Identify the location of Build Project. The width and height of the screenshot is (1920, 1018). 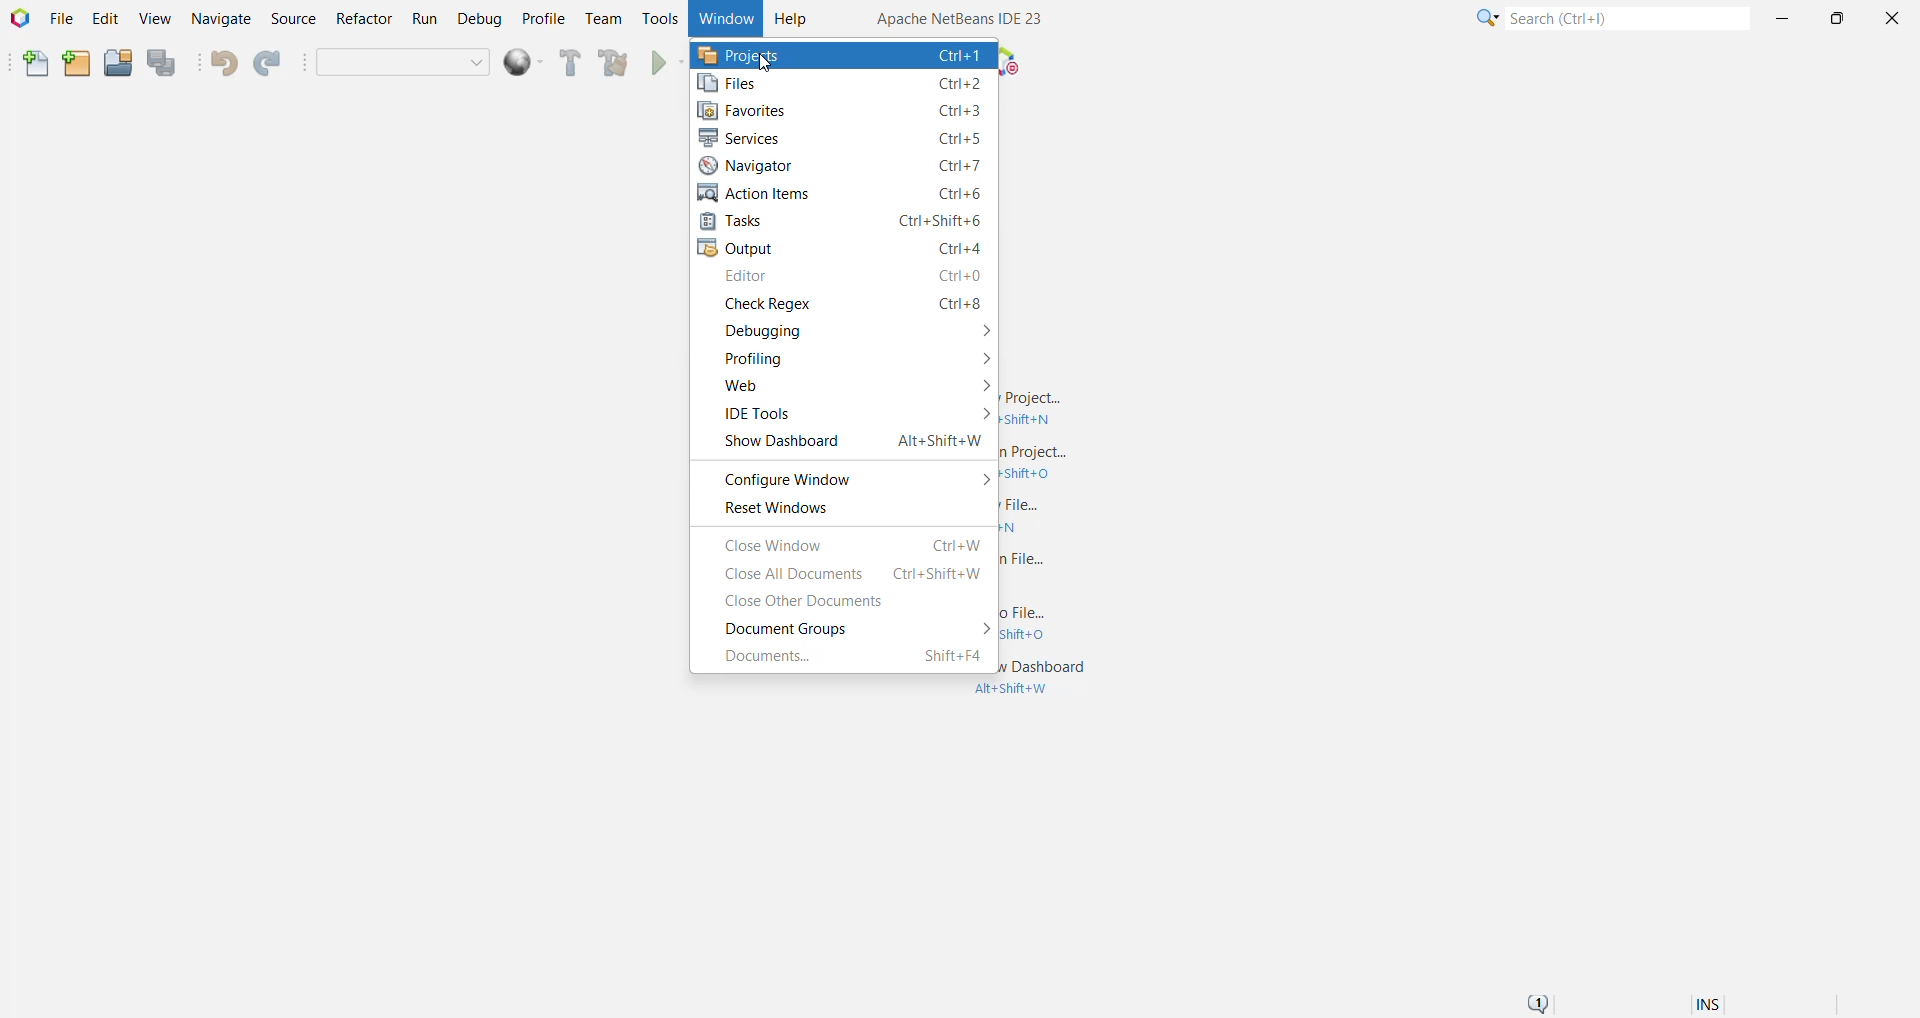
(570, 63).